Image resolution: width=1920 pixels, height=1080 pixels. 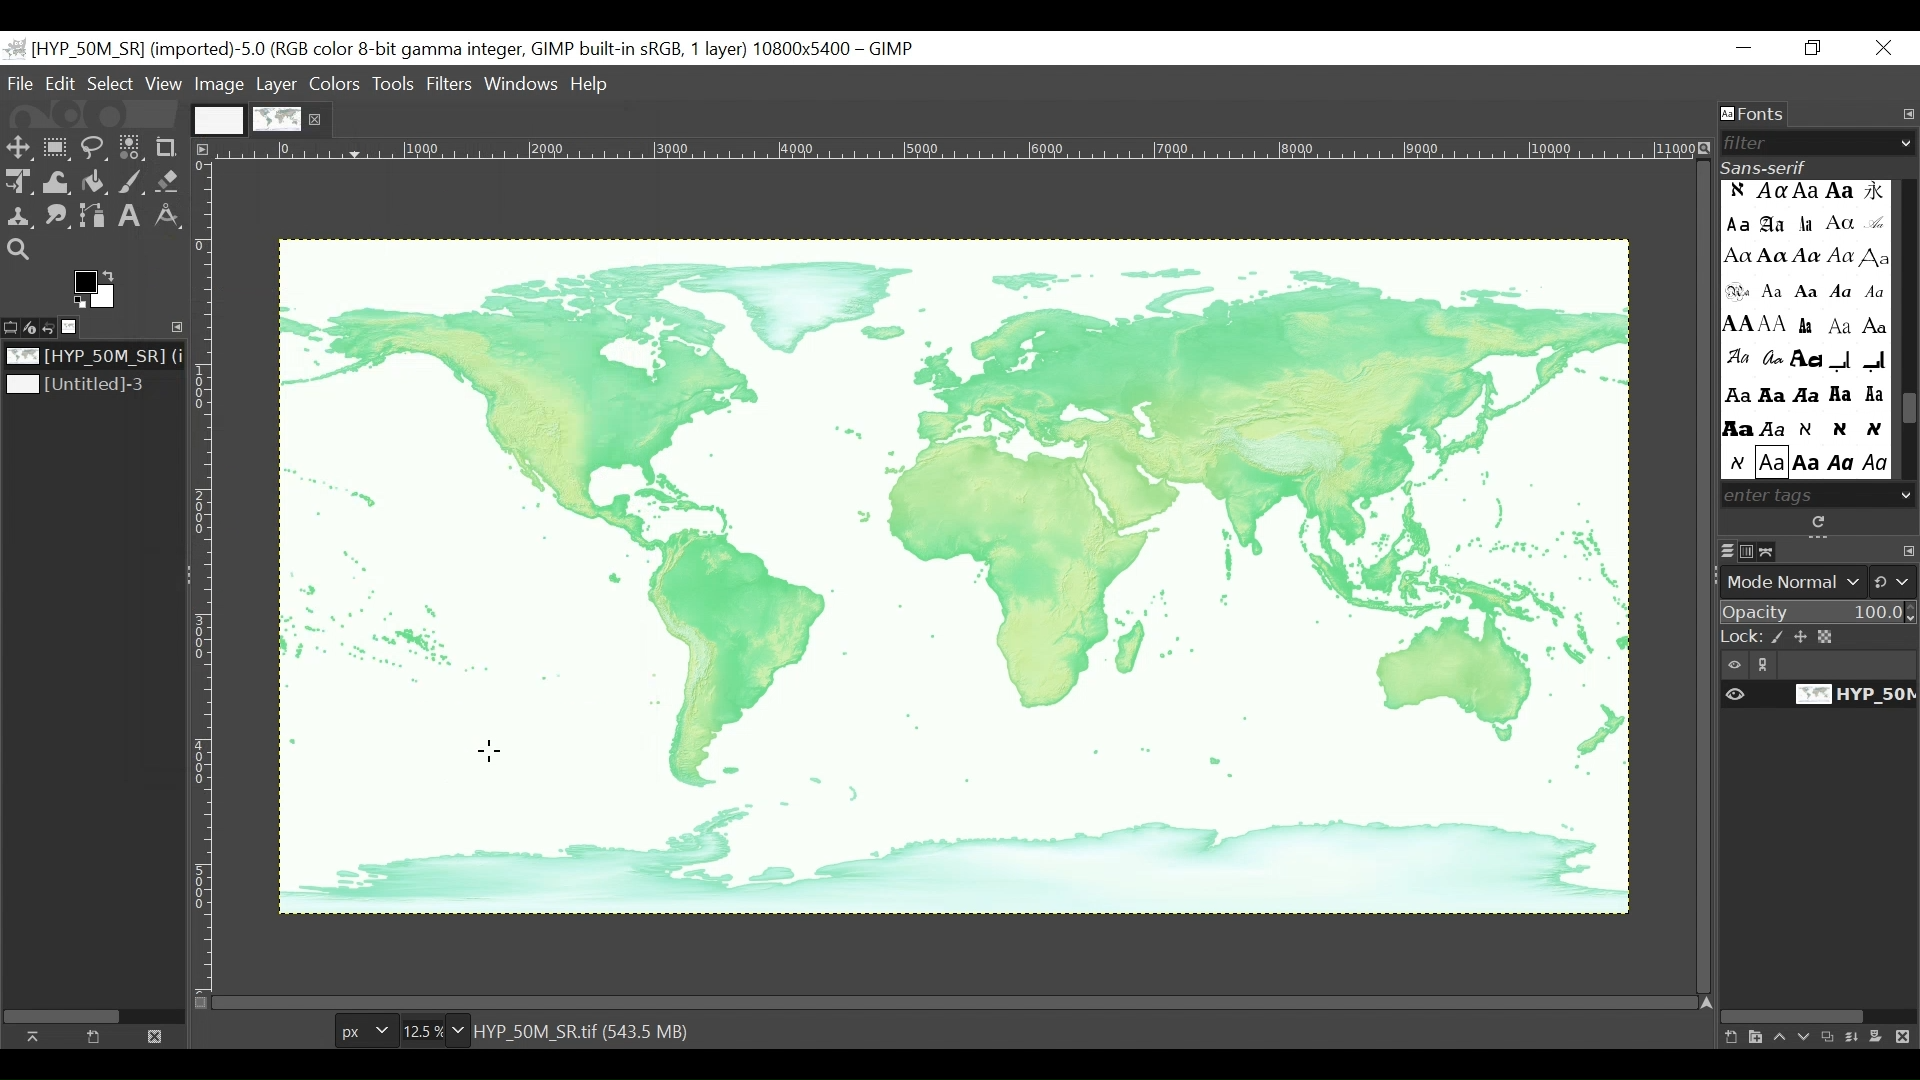 I want to click on Colors, so click(x=337, y=83).